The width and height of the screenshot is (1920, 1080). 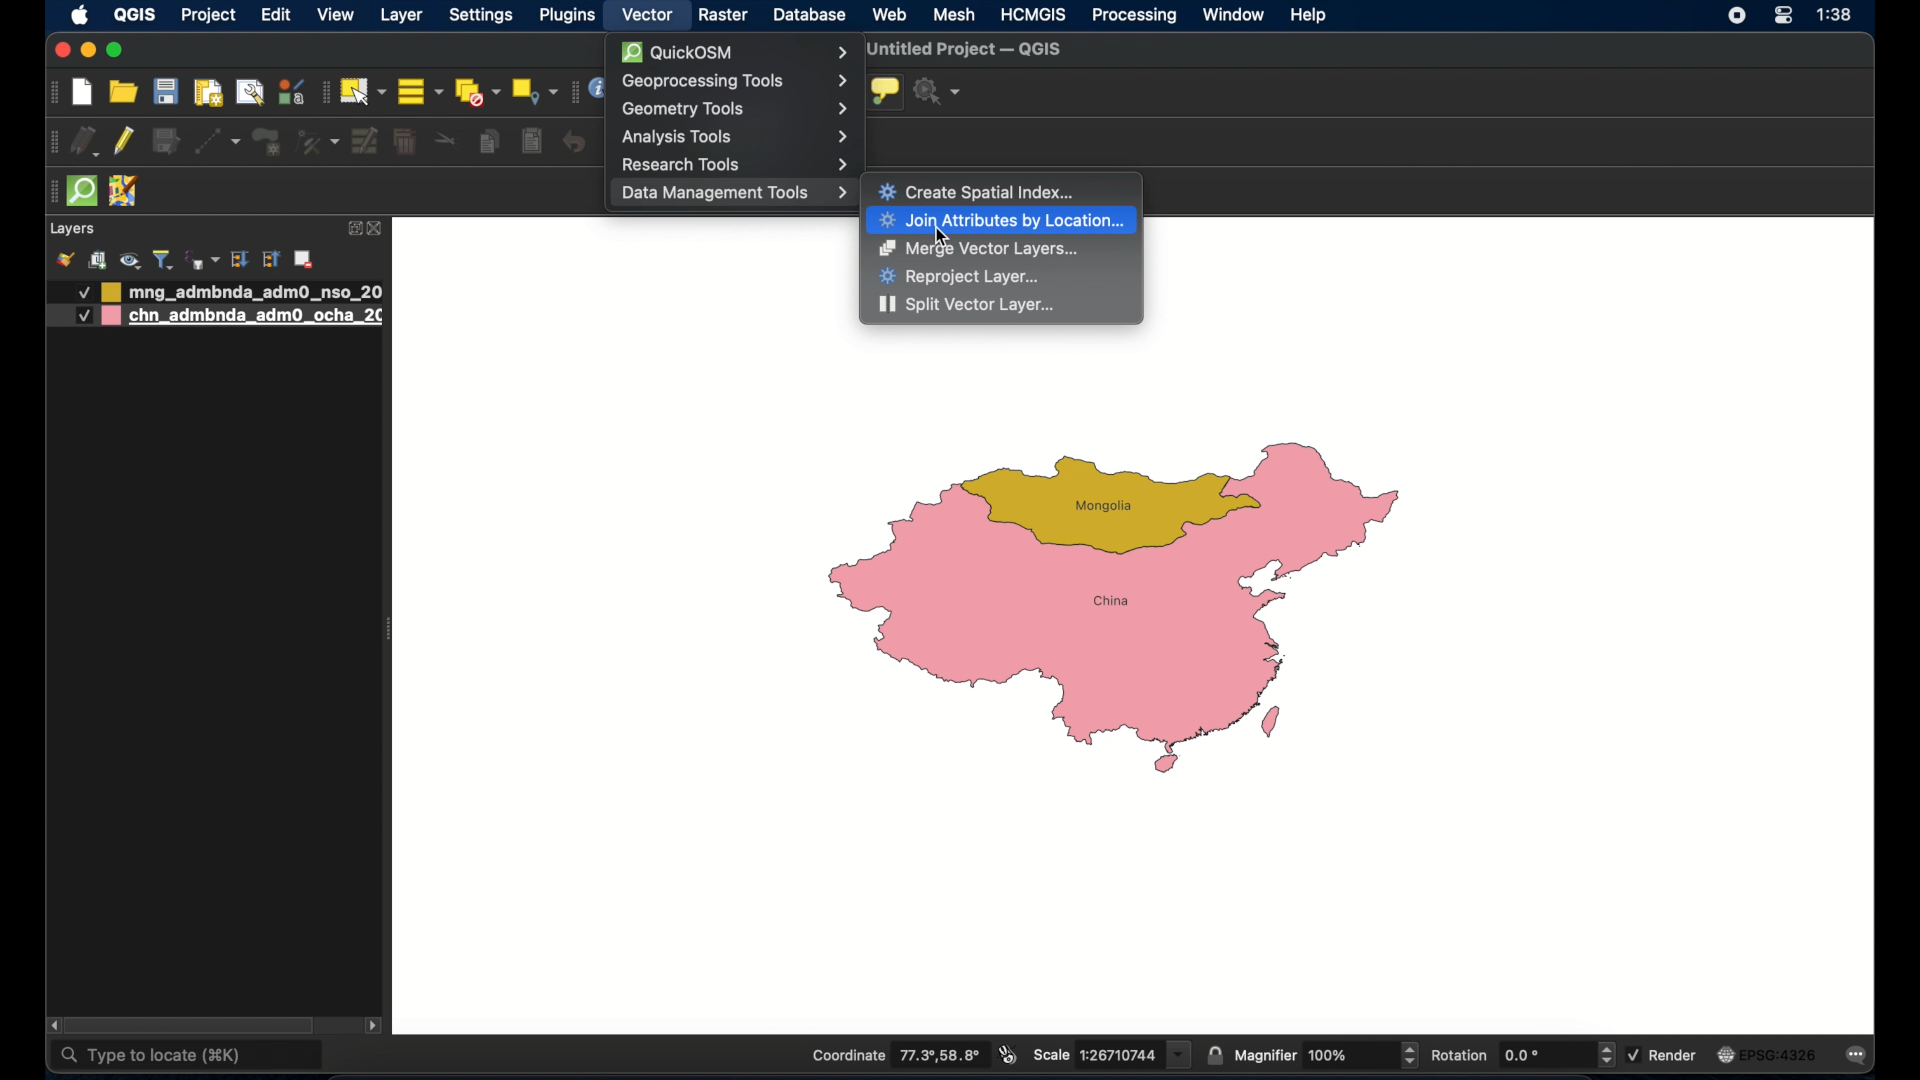 What do you see at coordinates (82, 316) in the screenshot?
I see `` at bounding box center [82, 316].